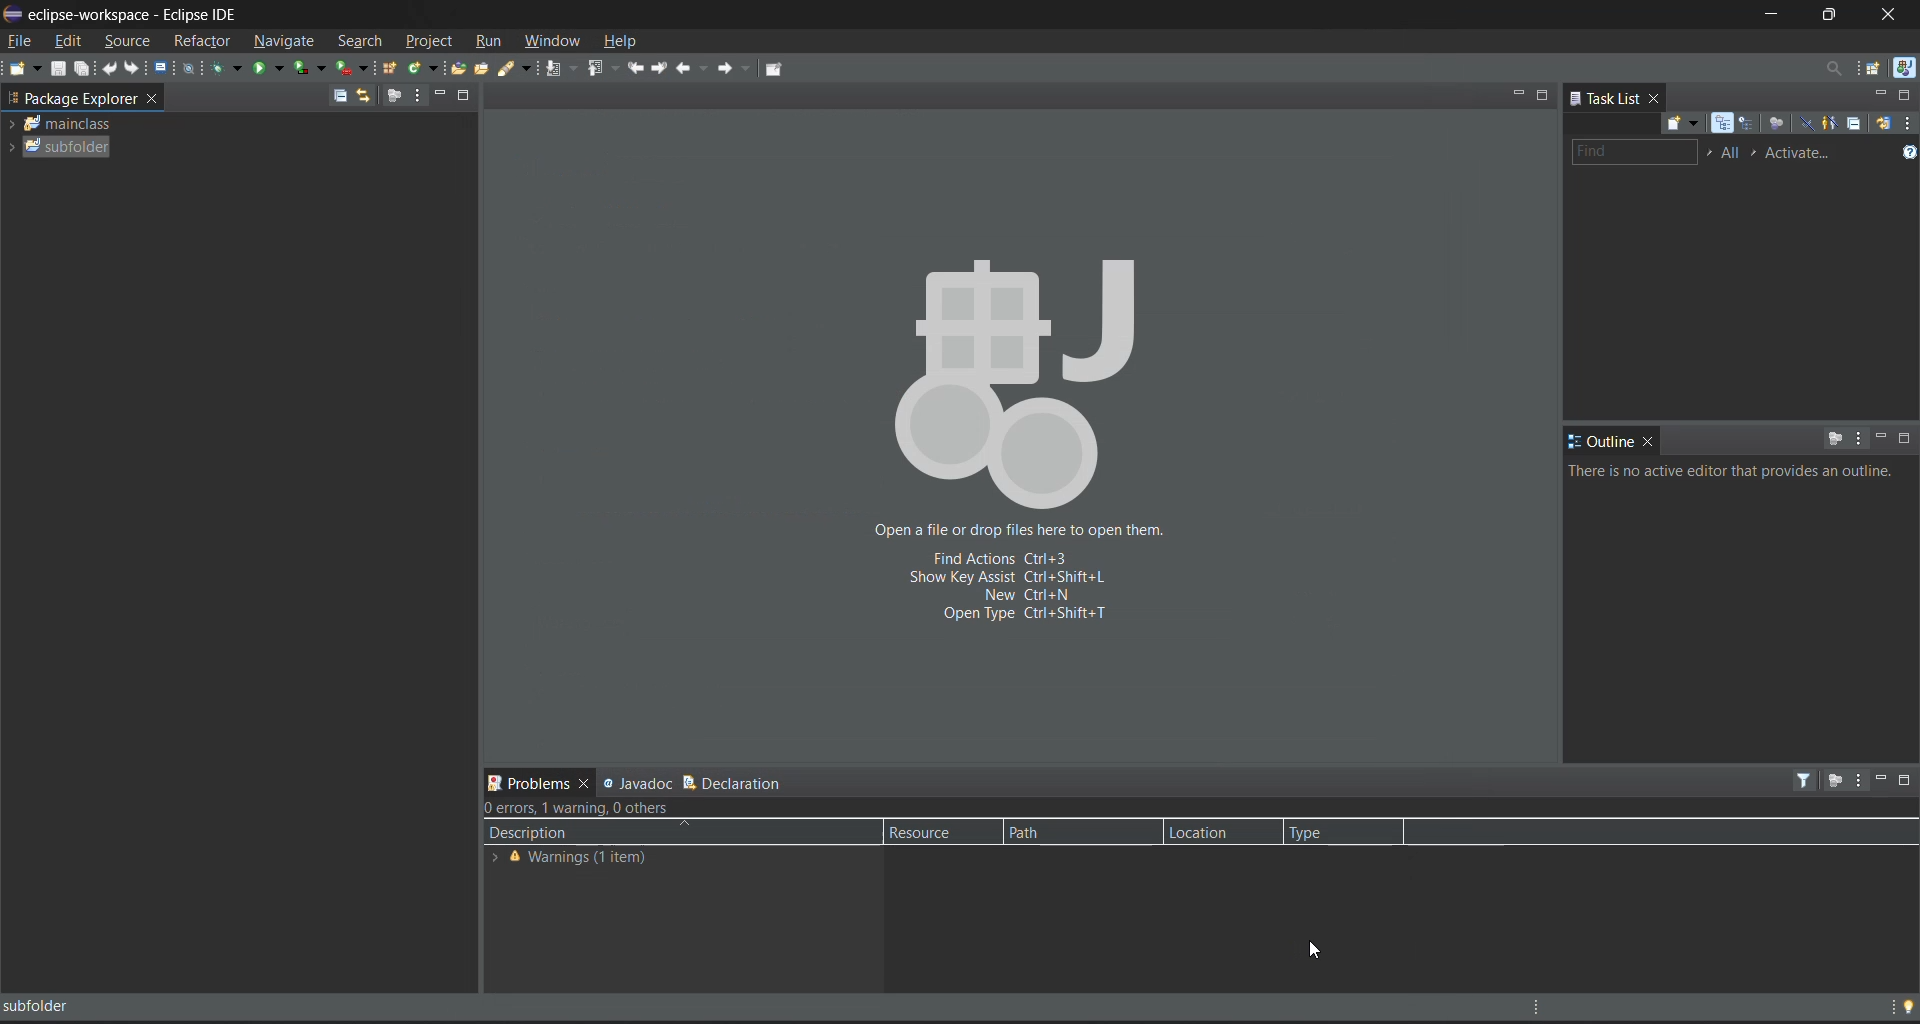 The height and width of the screenshot is (1024, 1920). Describe the element at coordinates (604, 860) in the screenshot. I see `warnings (1 item)` at that location.